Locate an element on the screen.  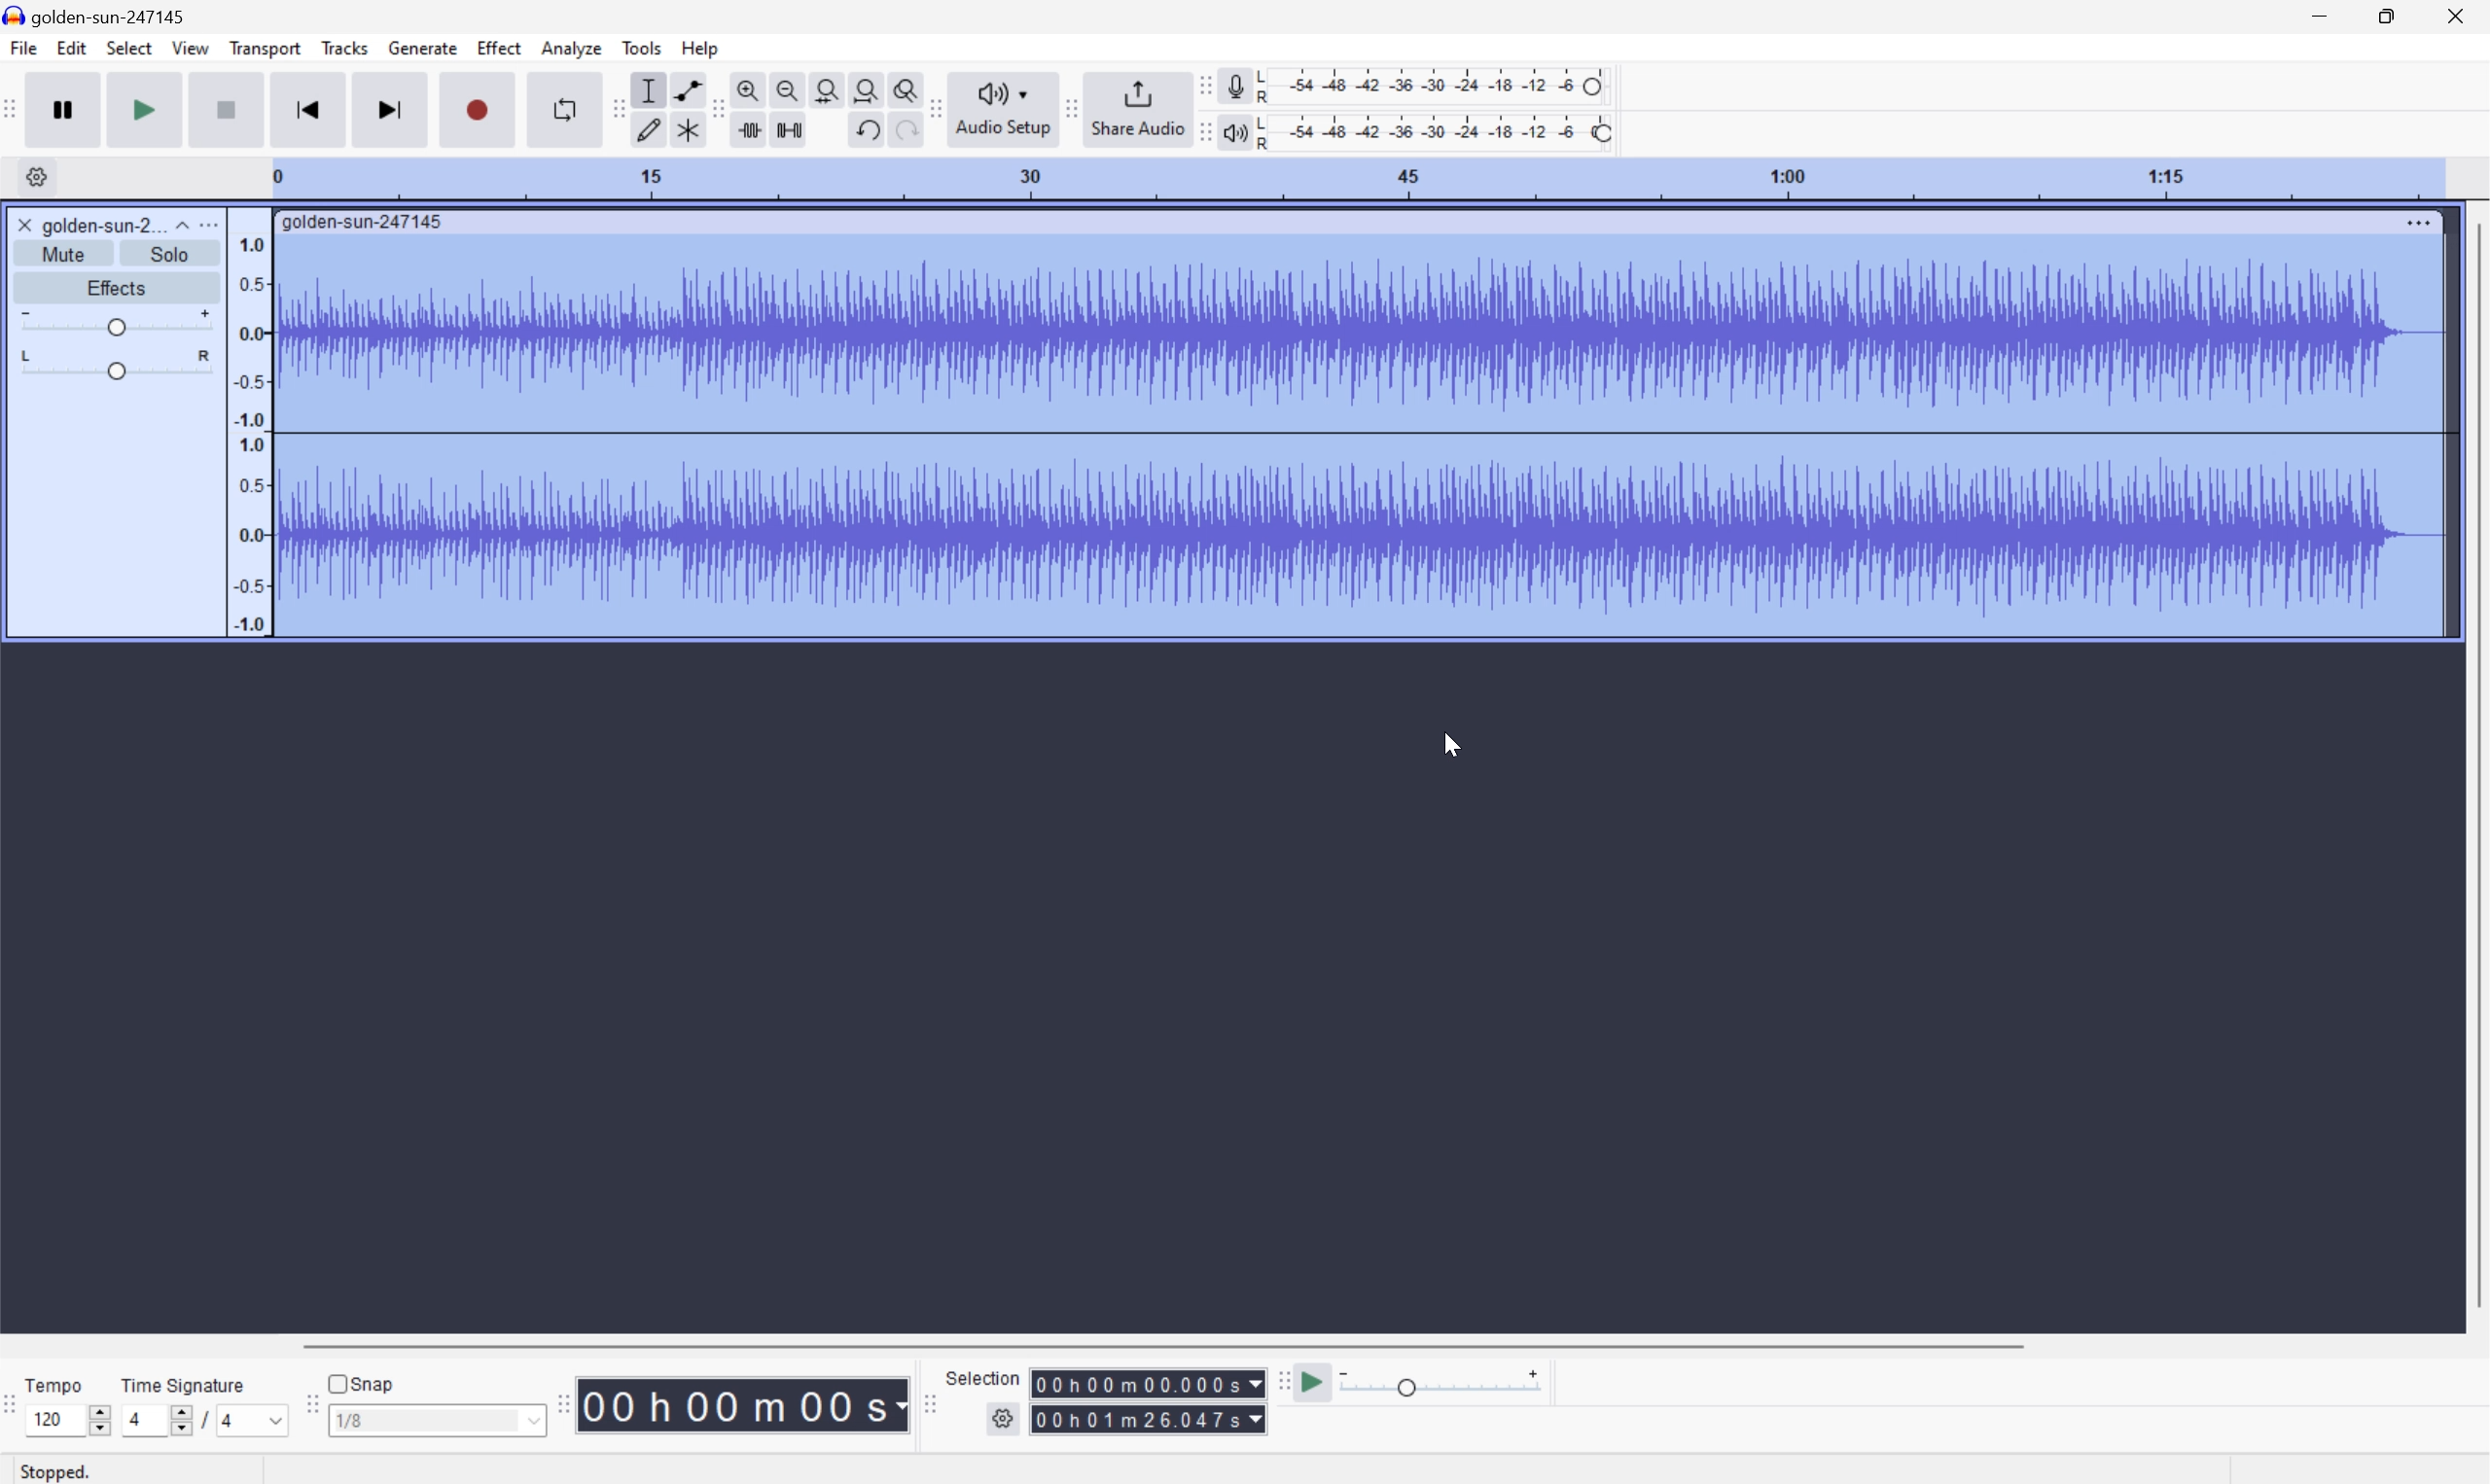
Help is located at coordinates (701, 46).